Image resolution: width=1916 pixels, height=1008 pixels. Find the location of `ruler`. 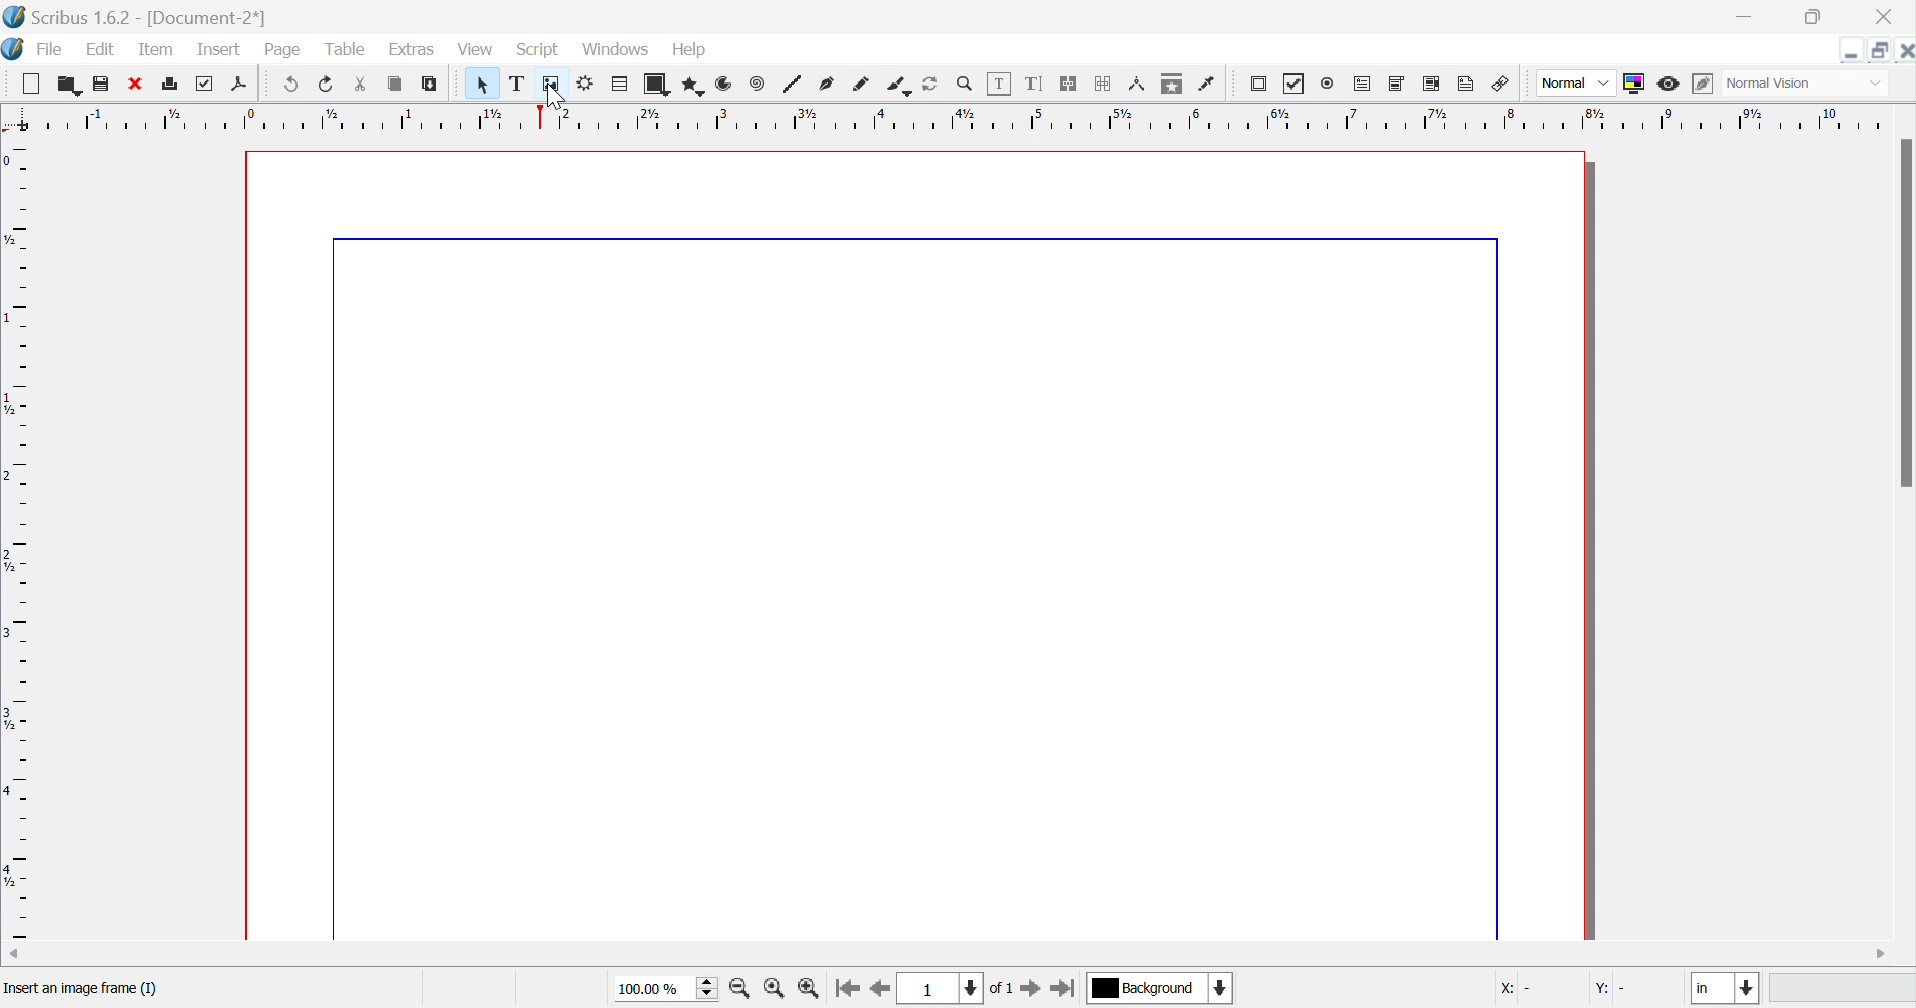

ruler is located at coordinates (950, 117).